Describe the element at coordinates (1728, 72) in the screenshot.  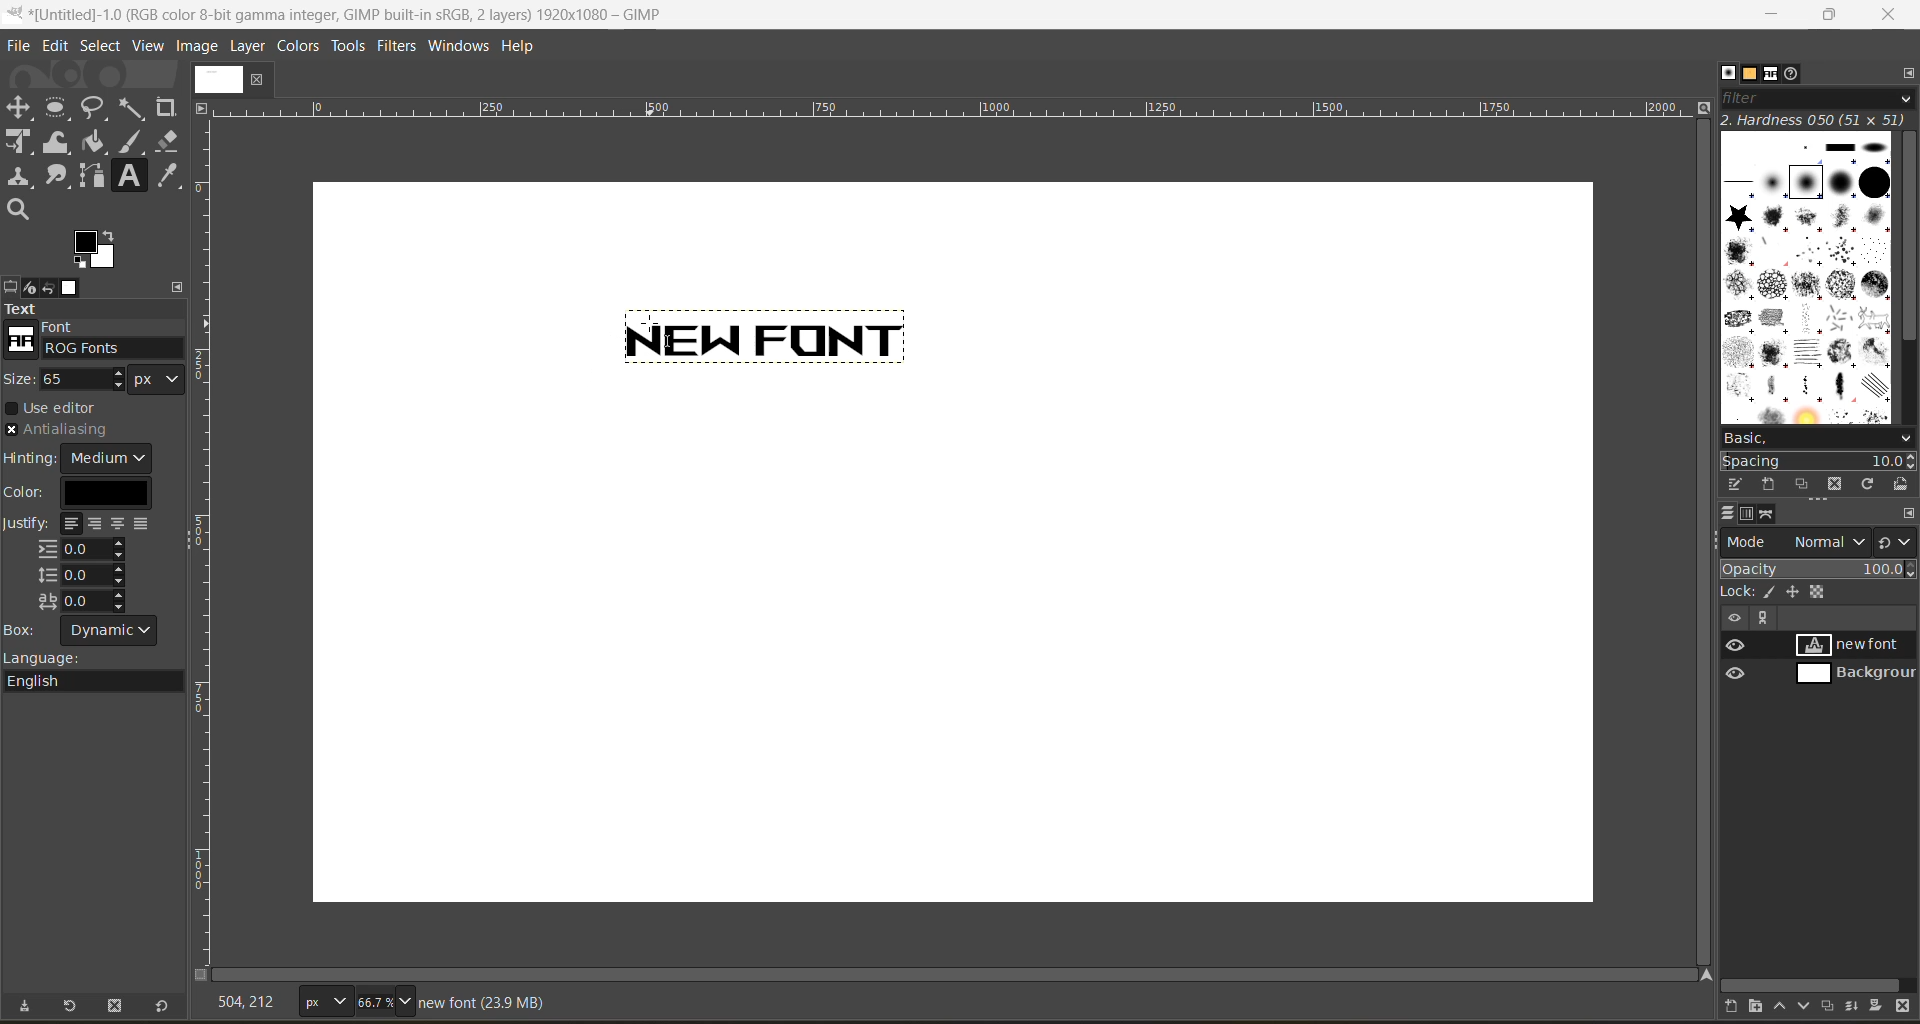
I see `brushes` at that location.